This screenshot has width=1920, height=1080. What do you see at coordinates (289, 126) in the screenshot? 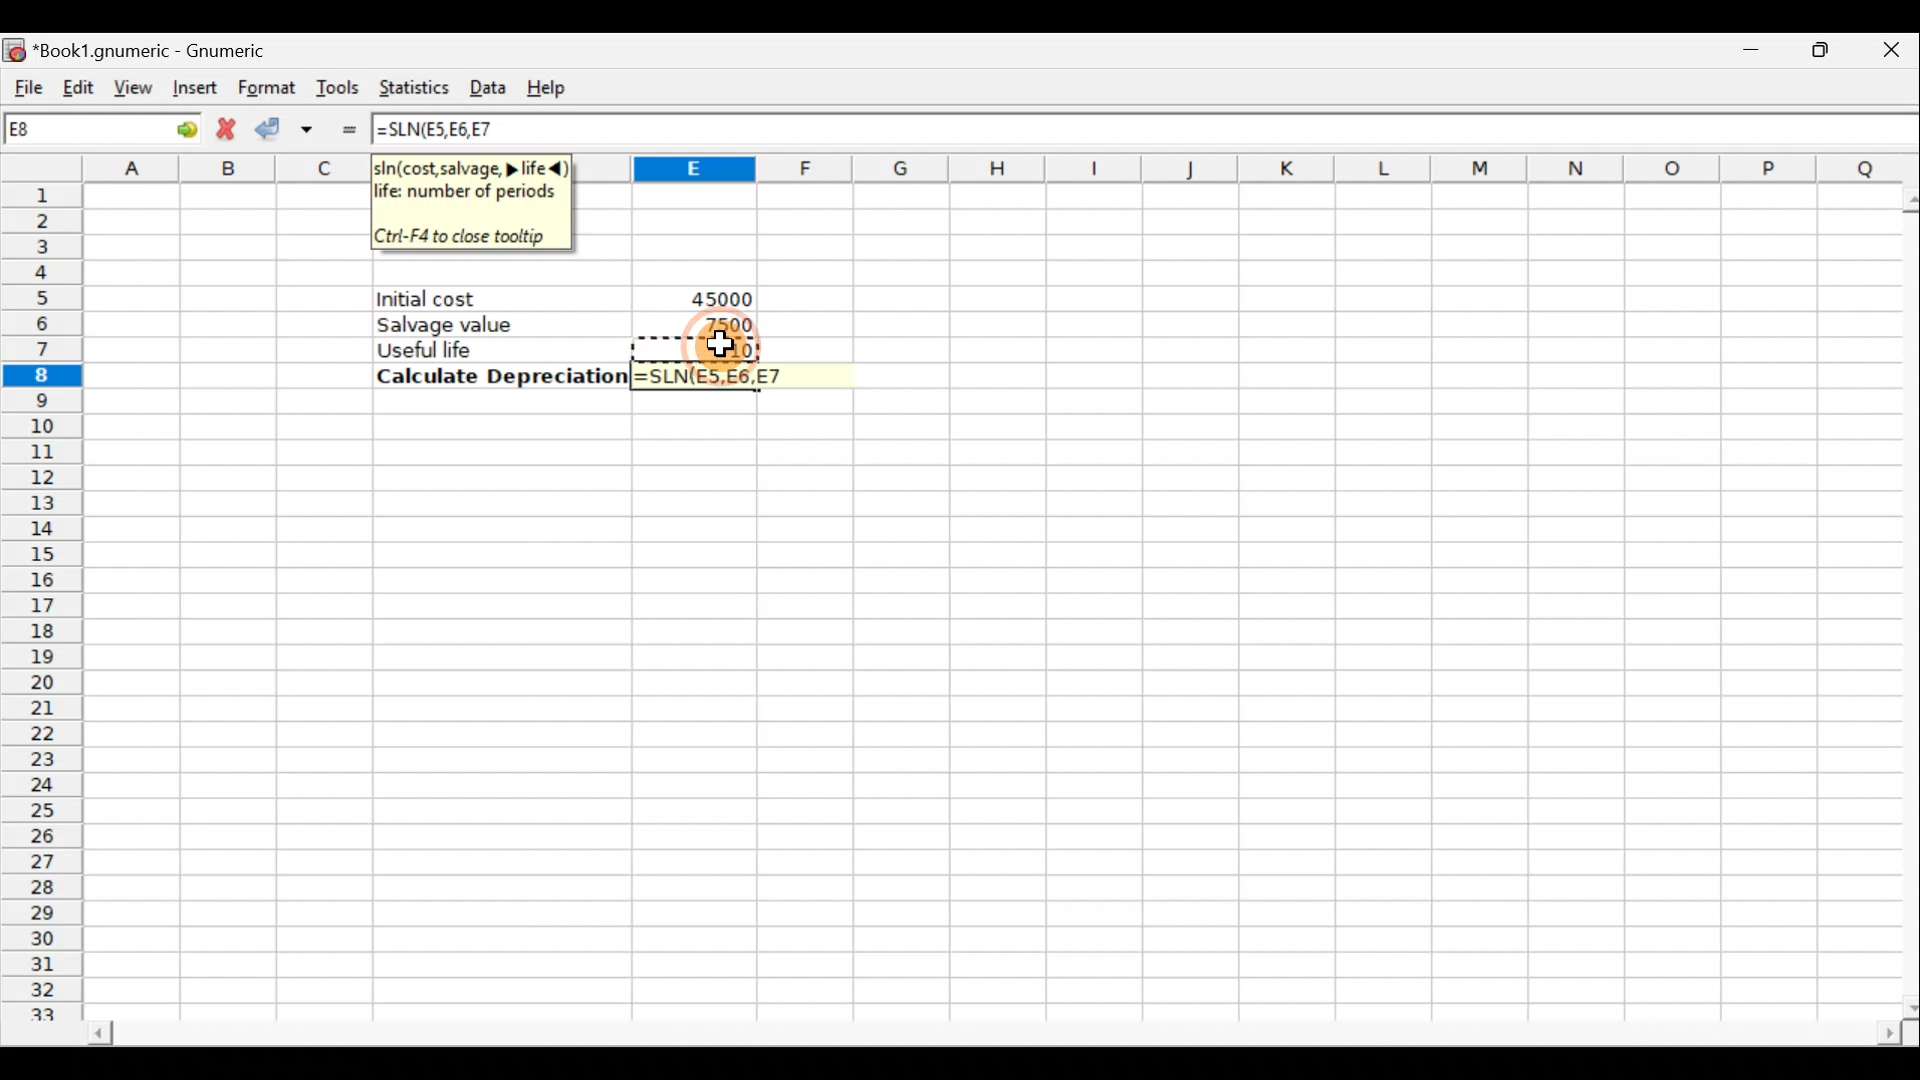
I see `Accept change` at bounding box center [289, 126].